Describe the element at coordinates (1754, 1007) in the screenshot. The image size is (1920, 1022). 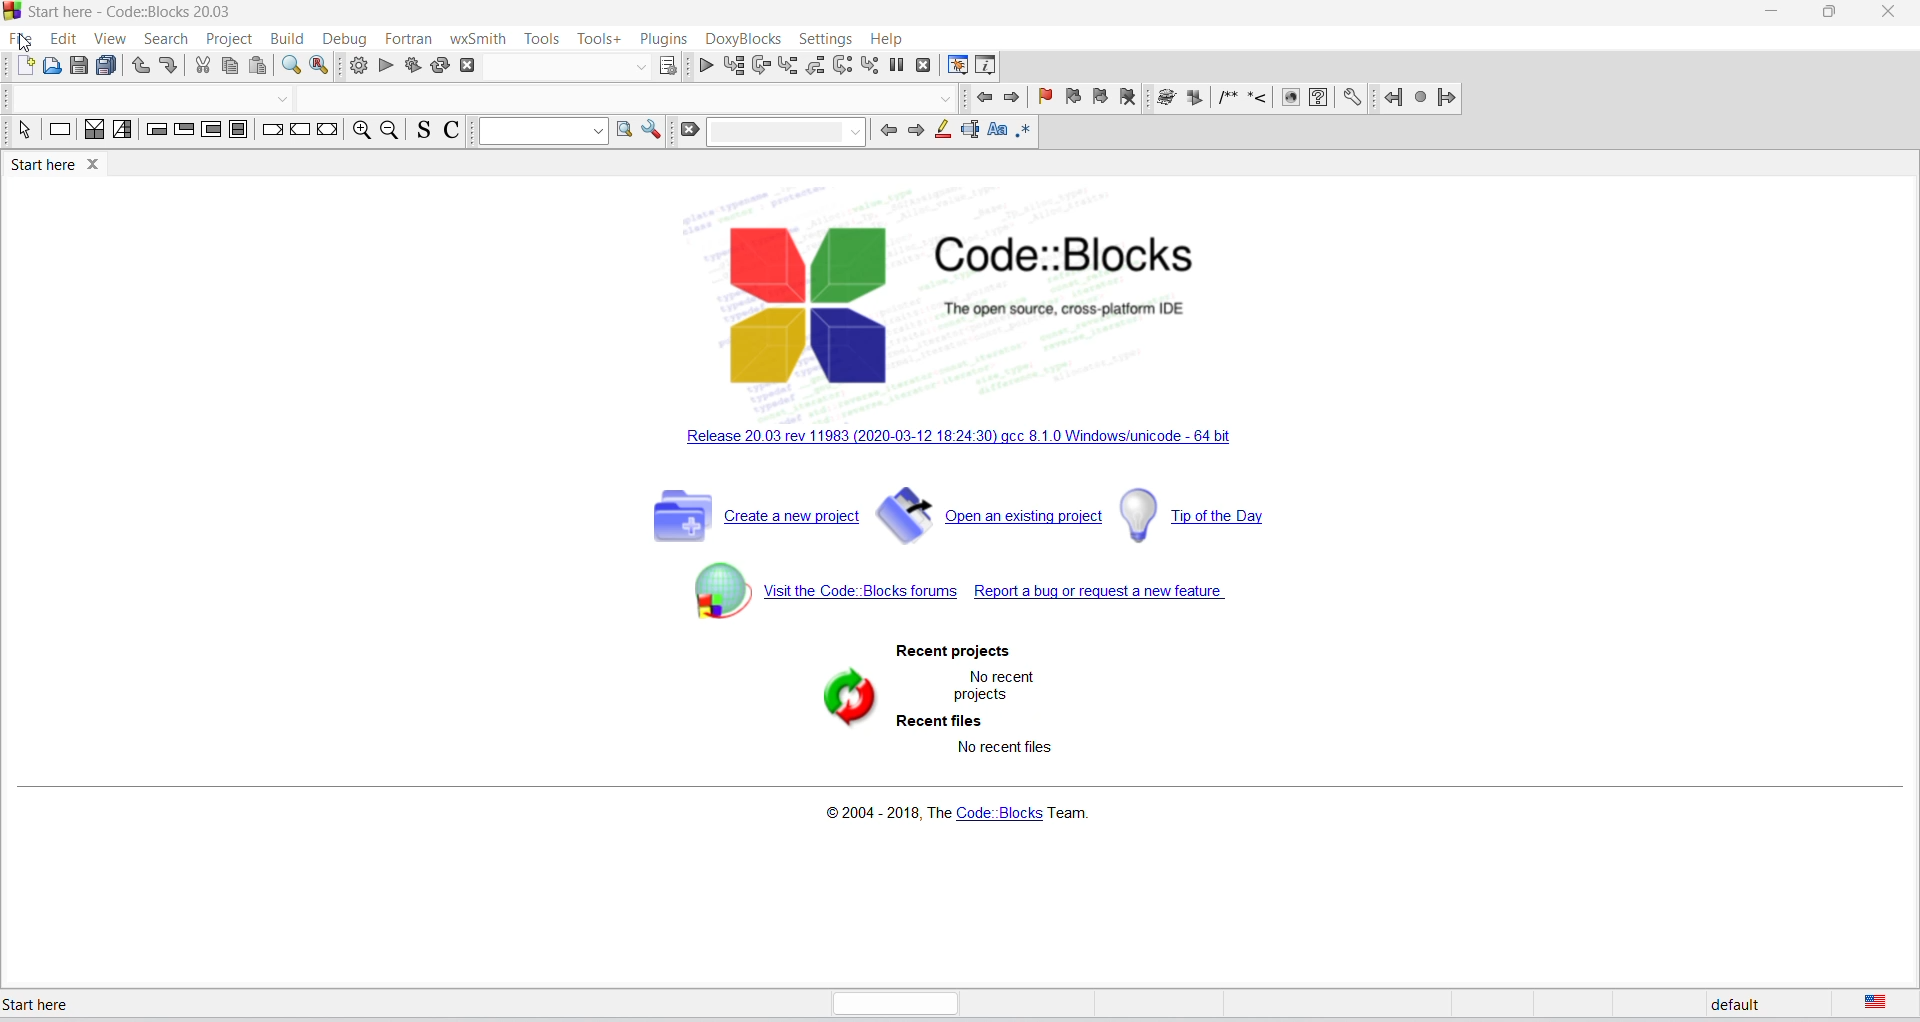
I see `default` at that location.